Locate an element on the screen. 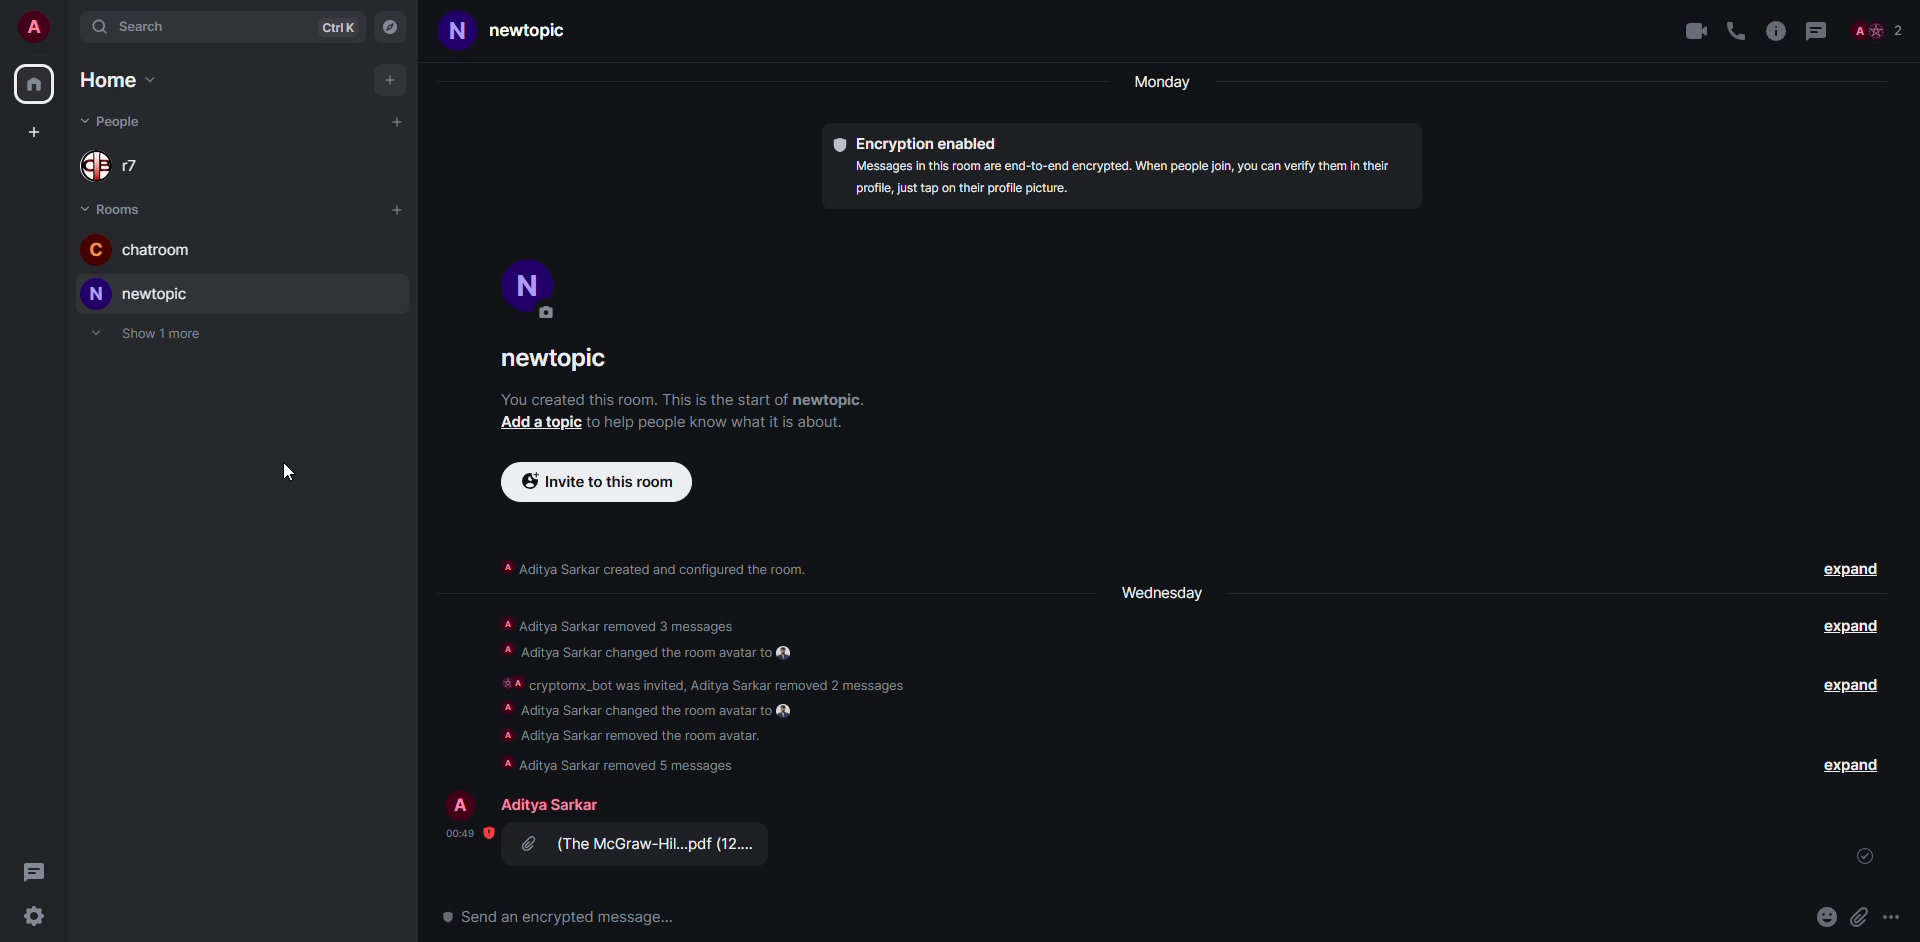 The height and width of the screenshot is (942, 1920). set is located at coordinates (1866, 859).